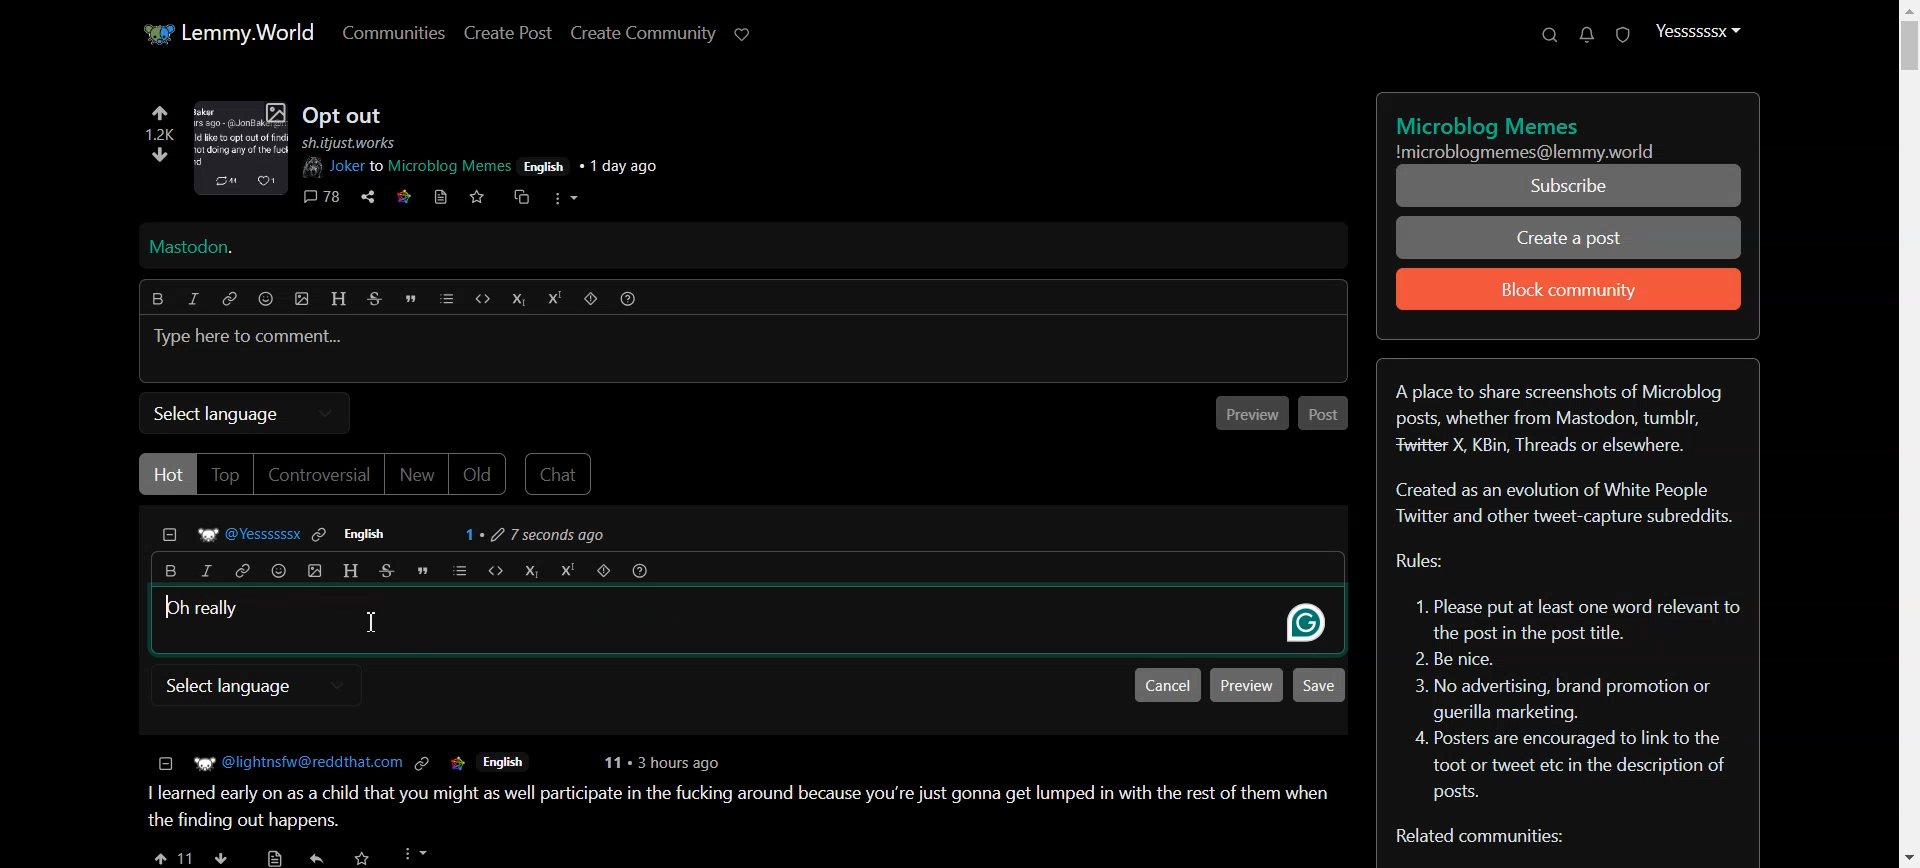  What do you see at coordinates (1586, 35) in the screenshot?
I see `Unread message` at bounding box center [1586, 35].